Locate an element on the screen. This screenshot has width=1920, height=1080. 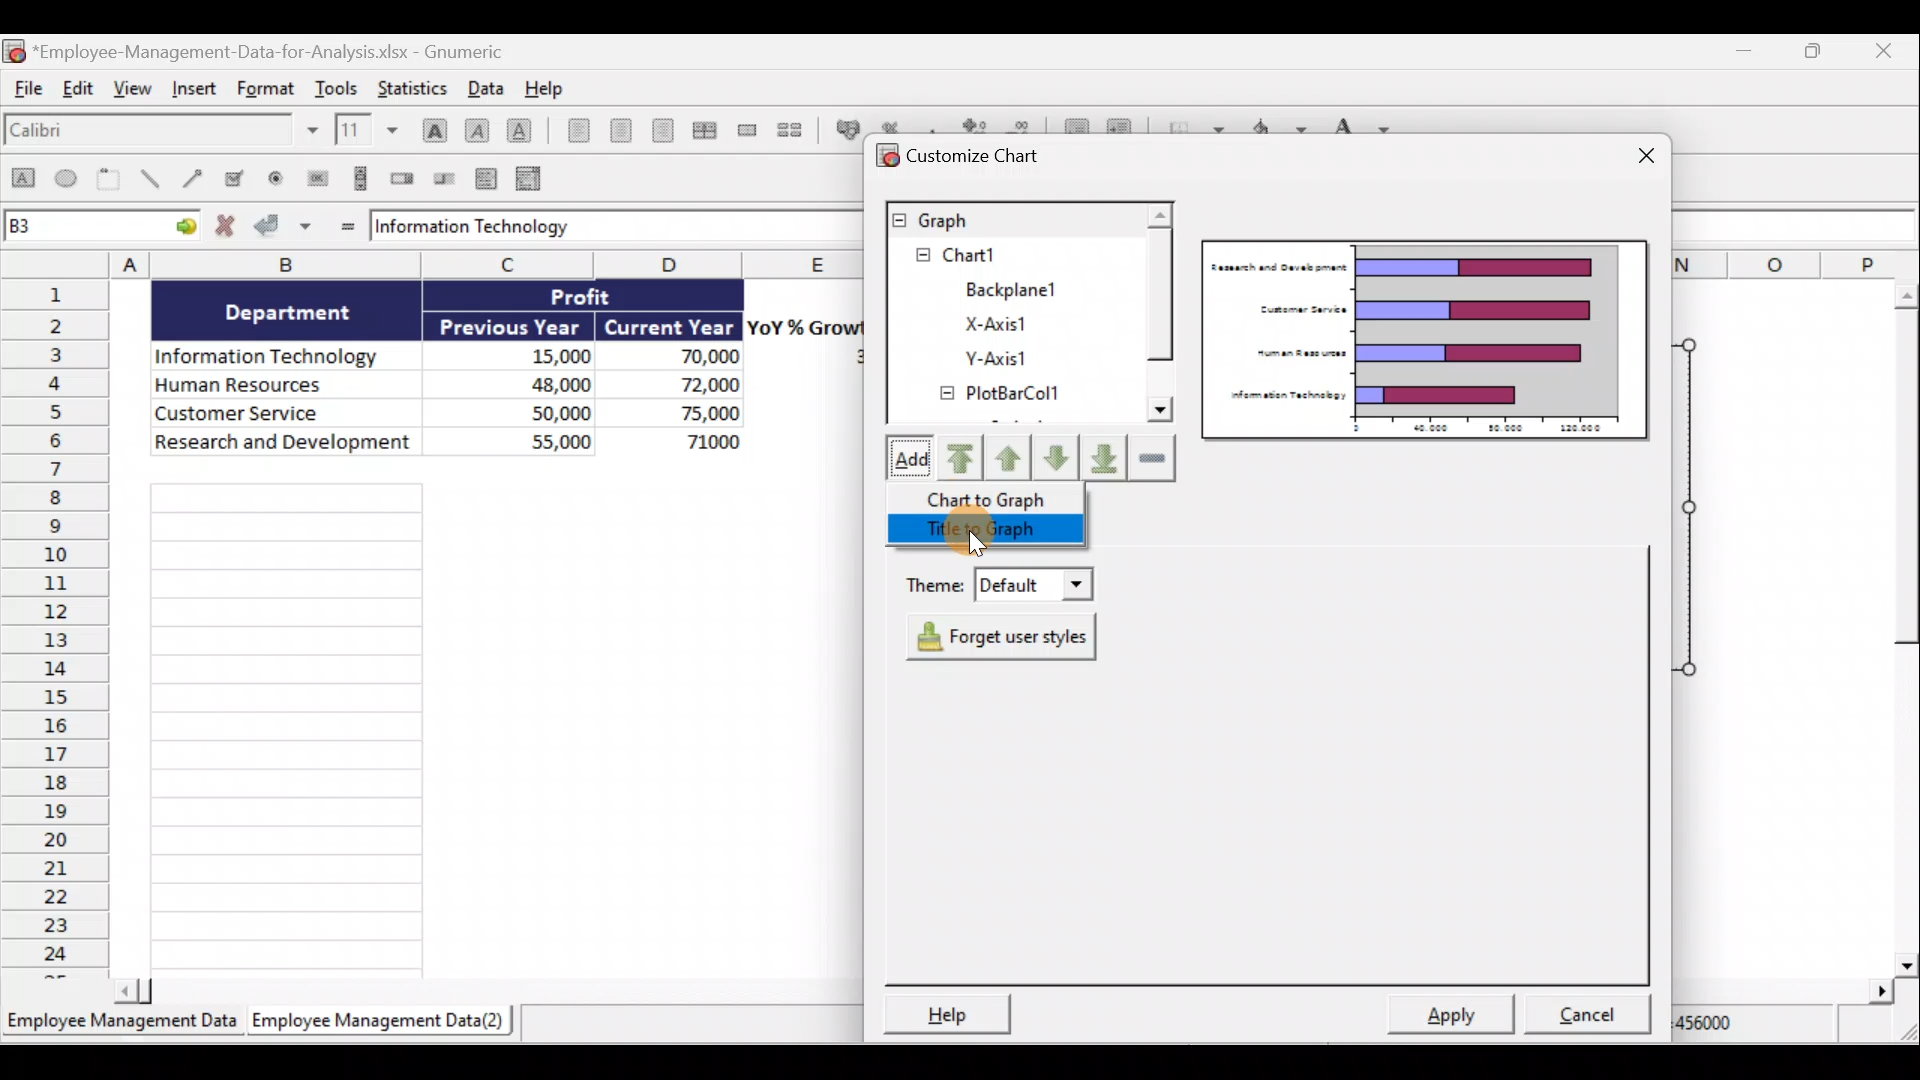
Add is located at coordinates (904, 459).